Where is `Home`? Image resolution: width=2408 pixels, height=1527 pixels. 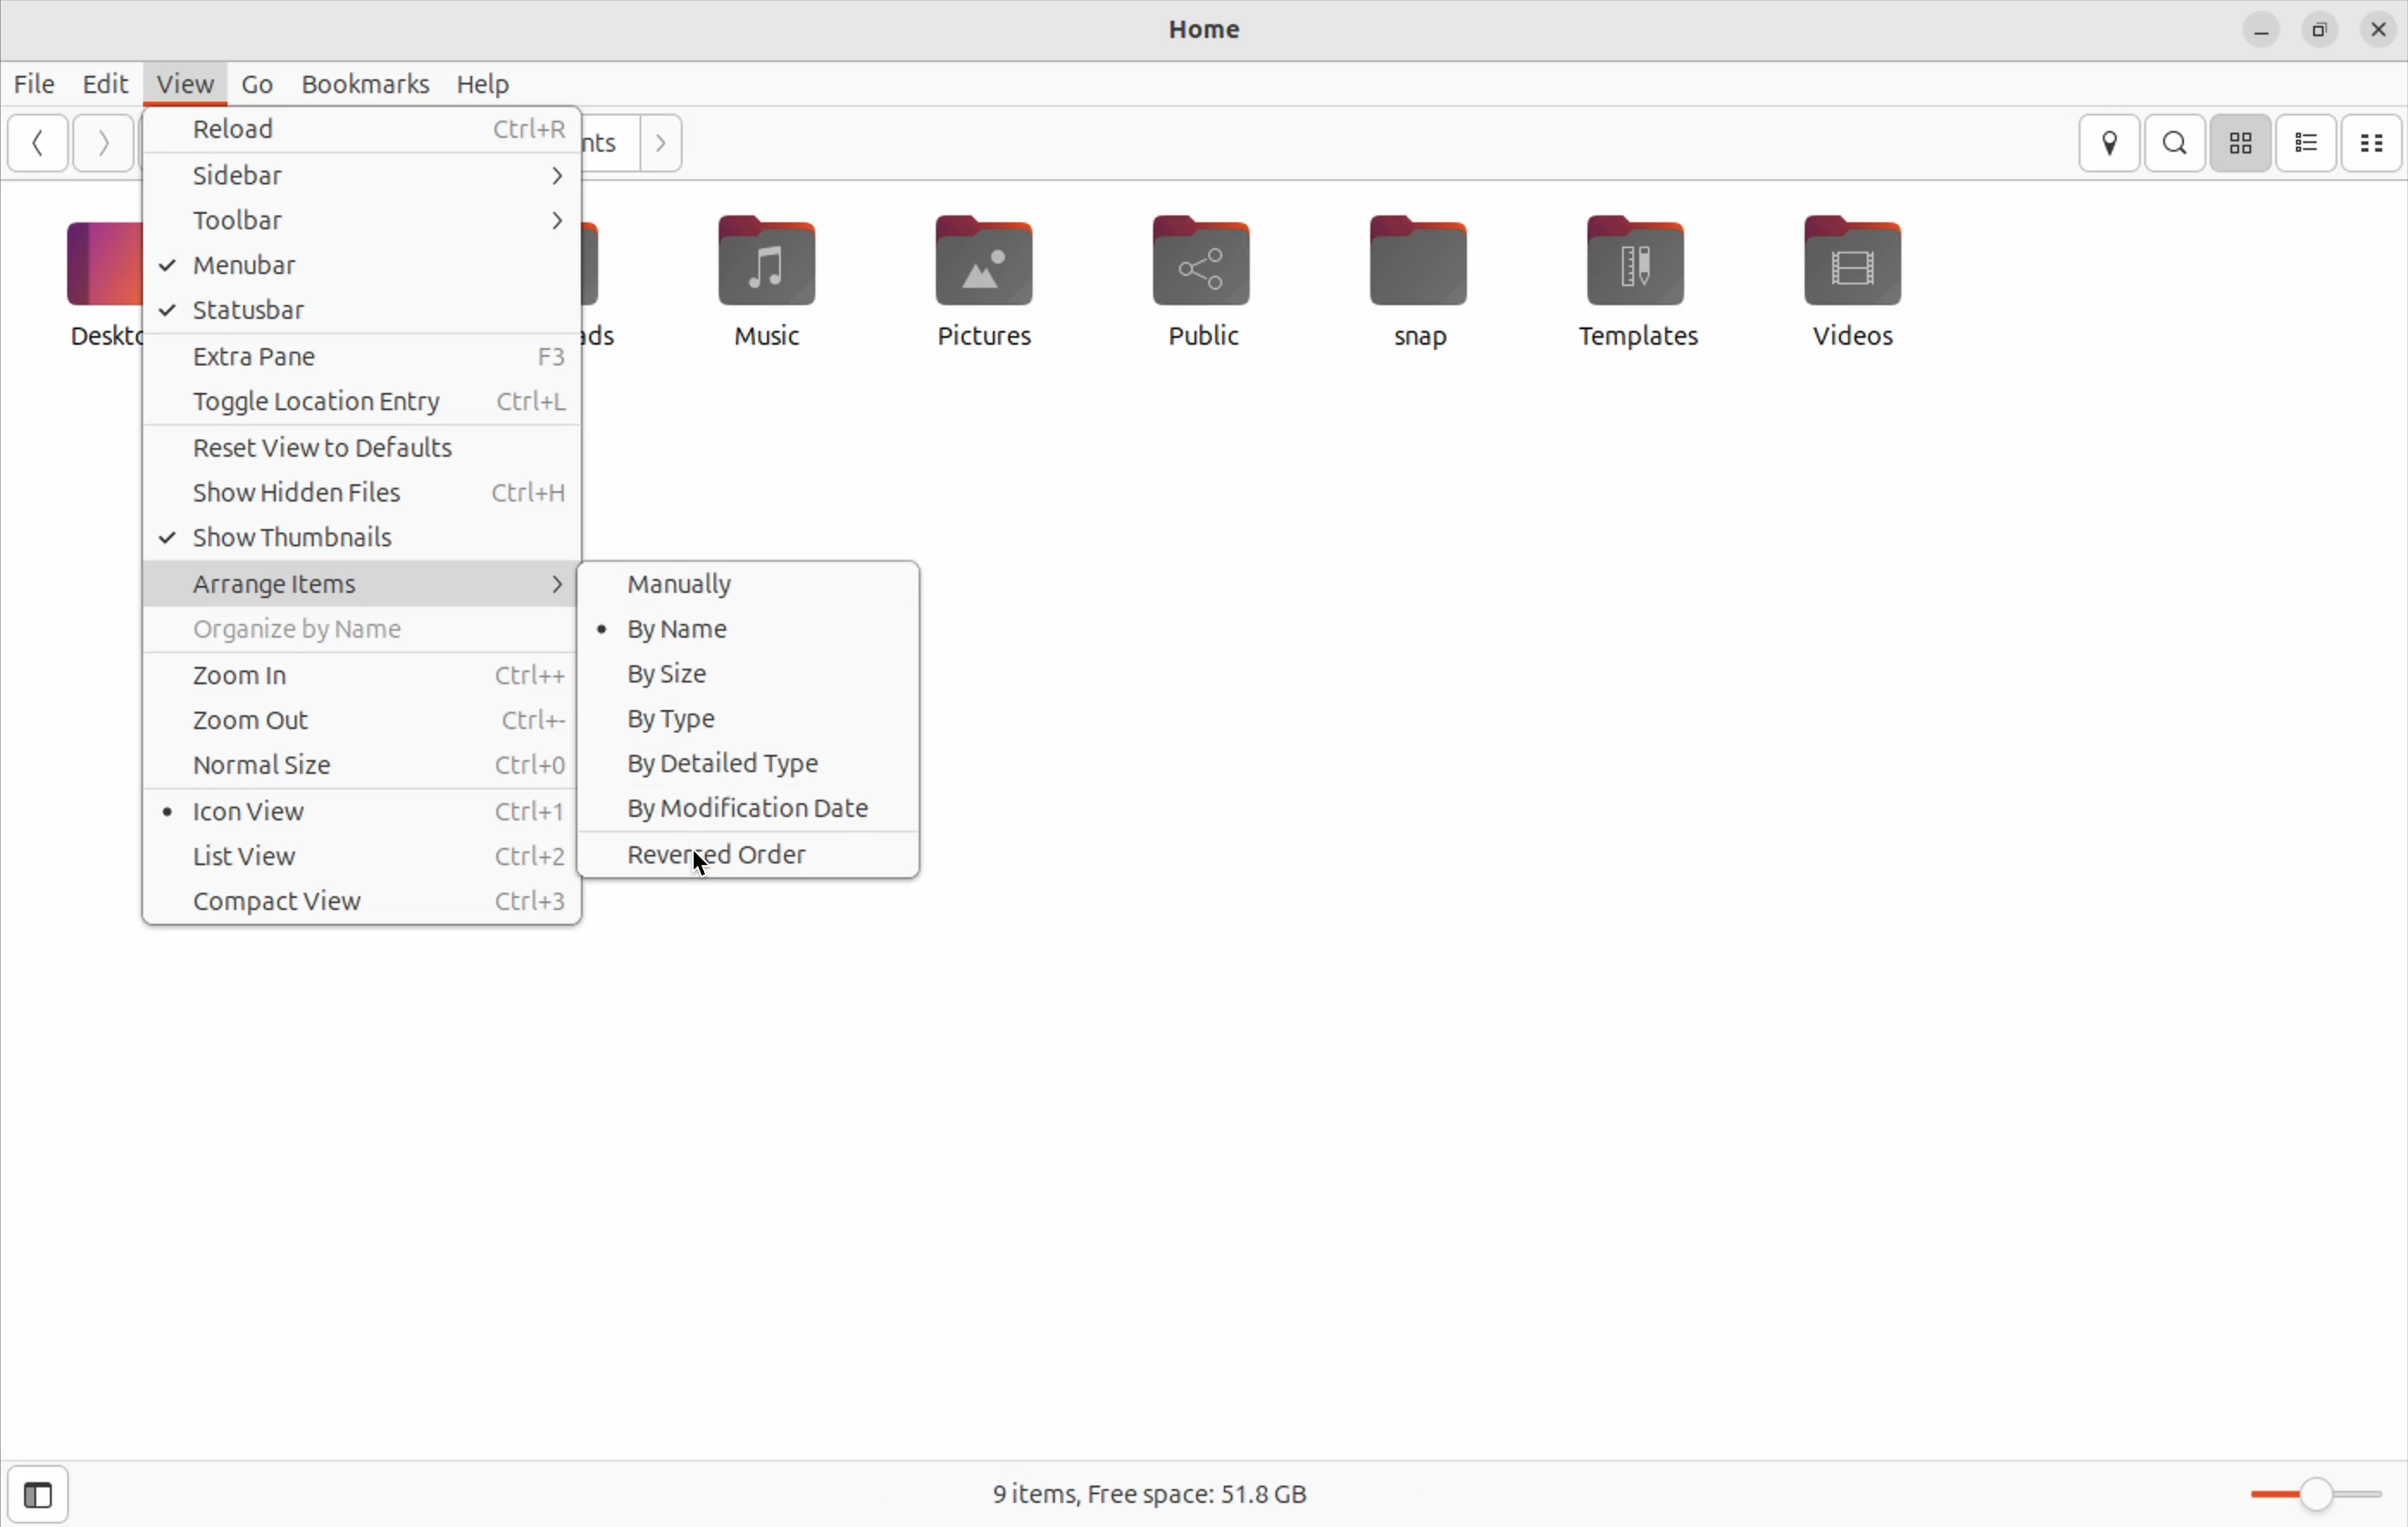
Home is located at coordinates (1188, 33).